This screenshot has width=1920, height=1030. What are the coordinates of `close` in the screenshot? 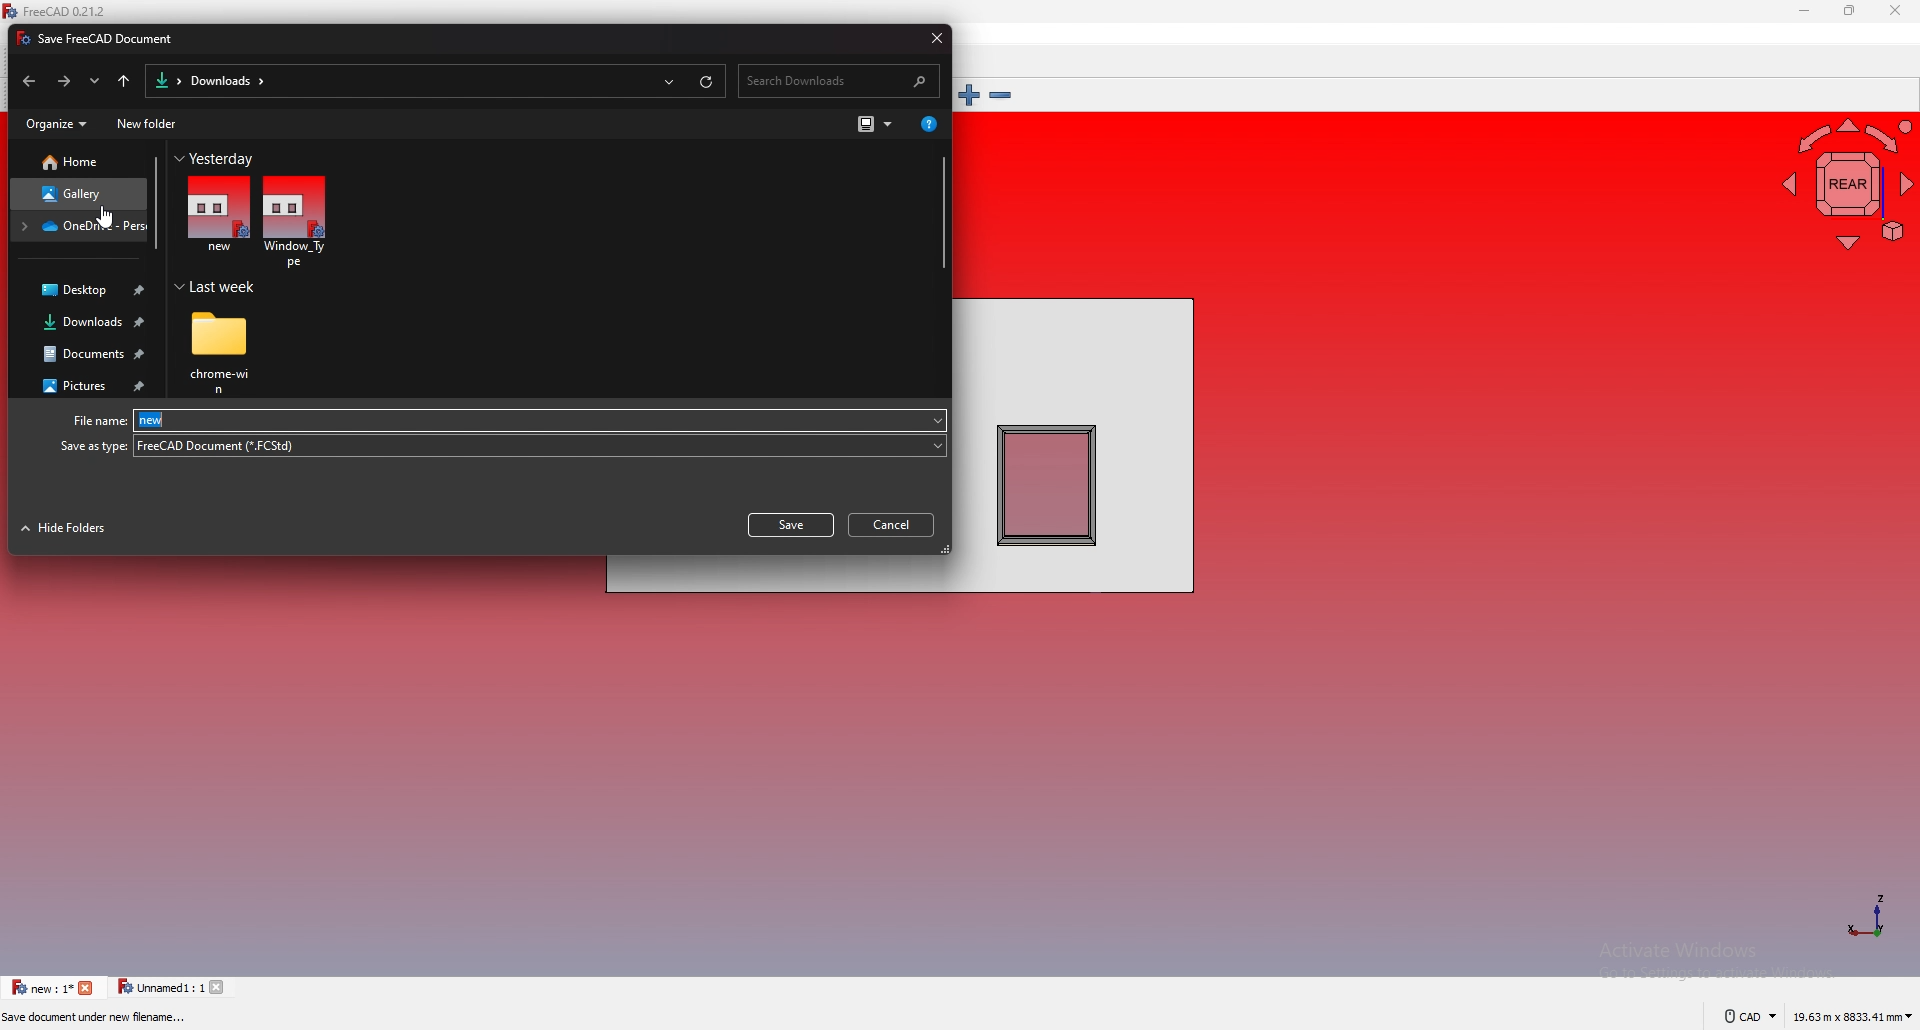 It's located at (1895, 10).